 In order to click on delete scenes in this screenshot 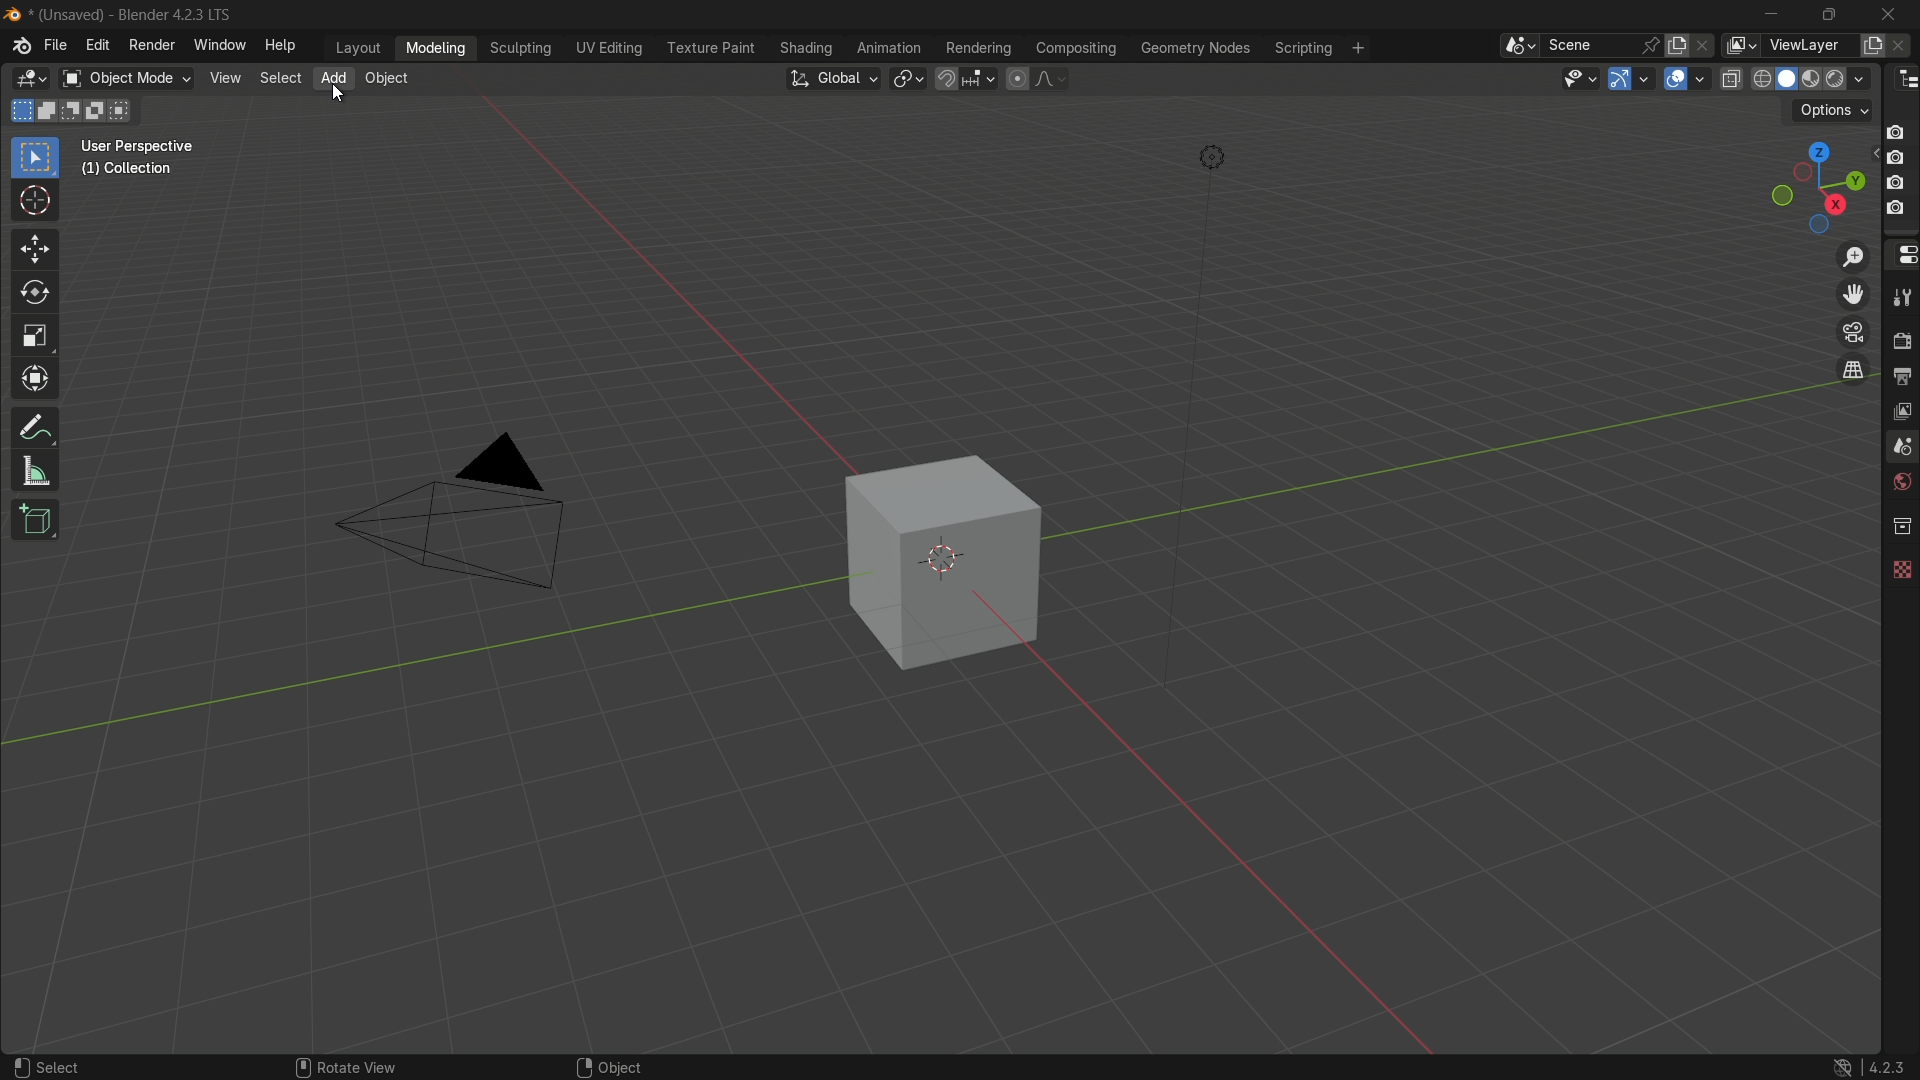, I will do `click(1708, 47)`.